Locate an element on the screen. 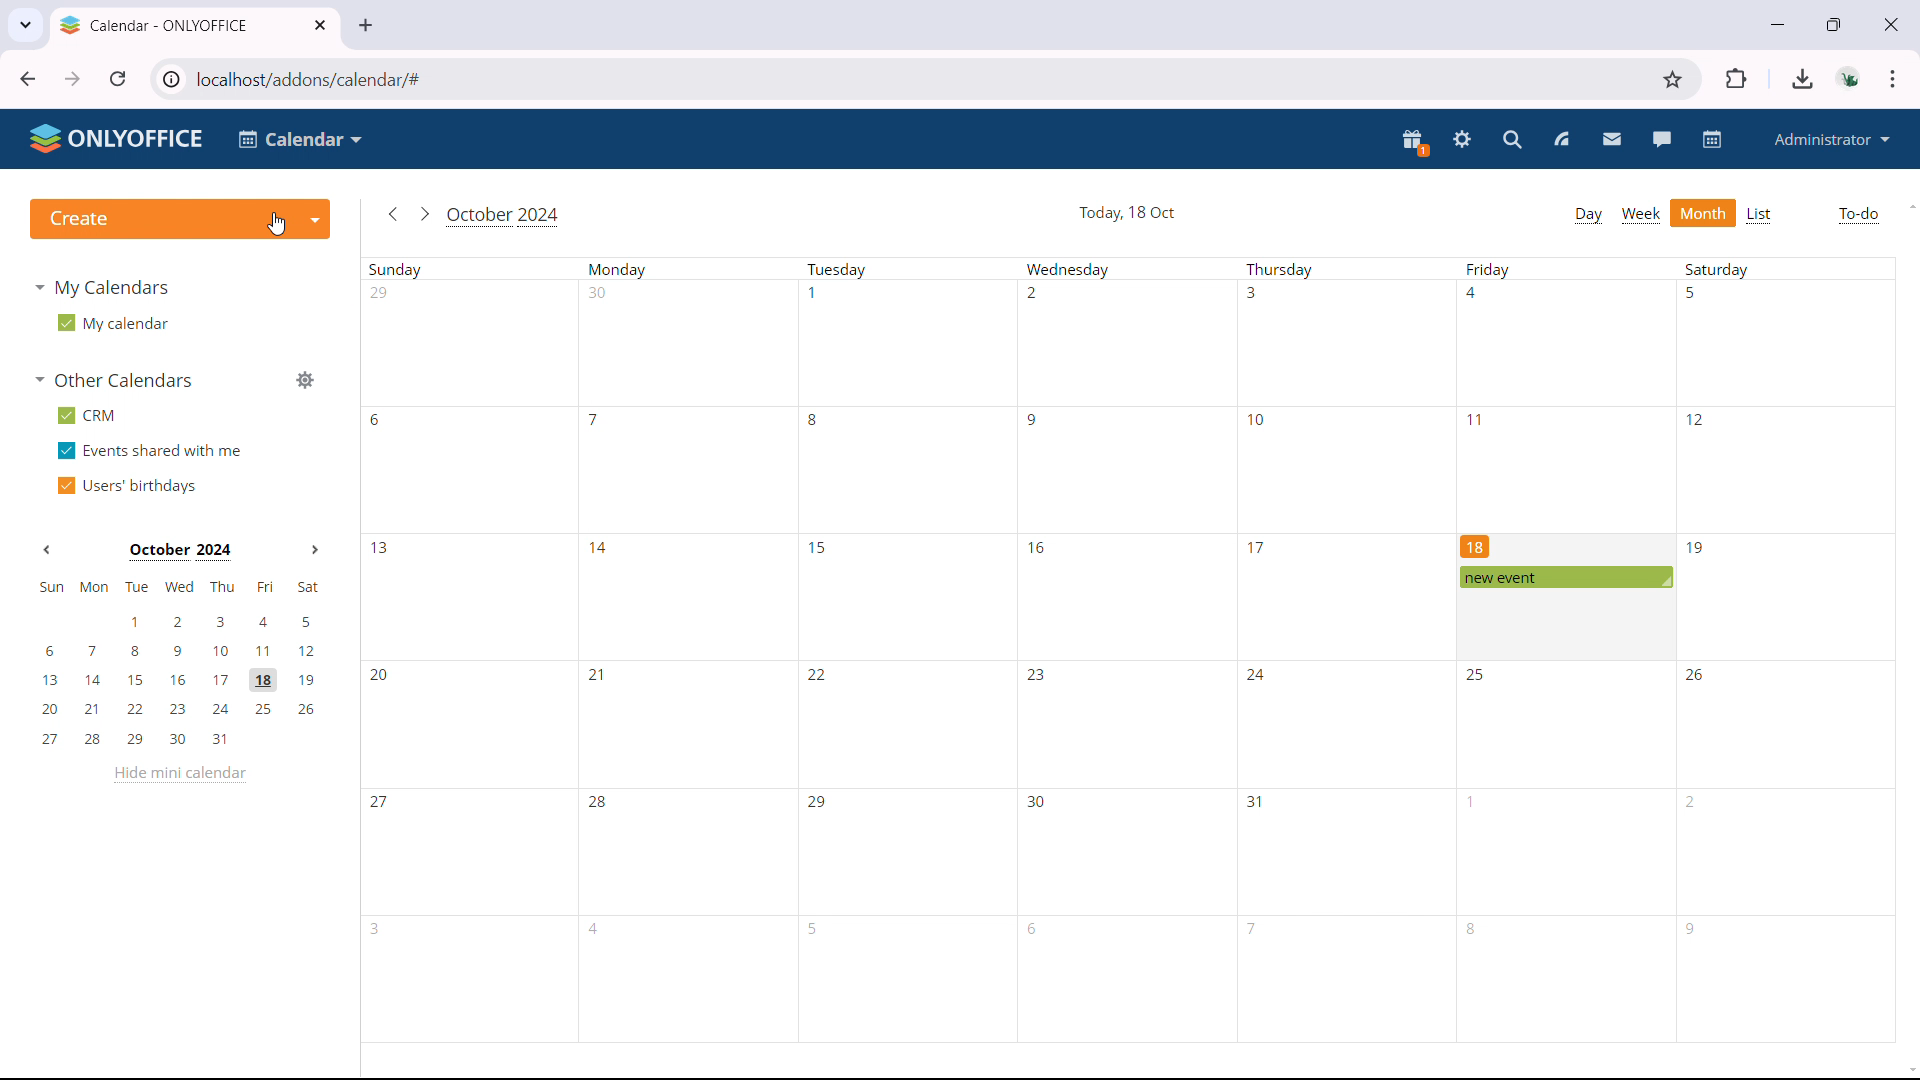 Image resolution: width=1920 pixels, height=1080 pixels. view site information is located at coordinates (169, 79).